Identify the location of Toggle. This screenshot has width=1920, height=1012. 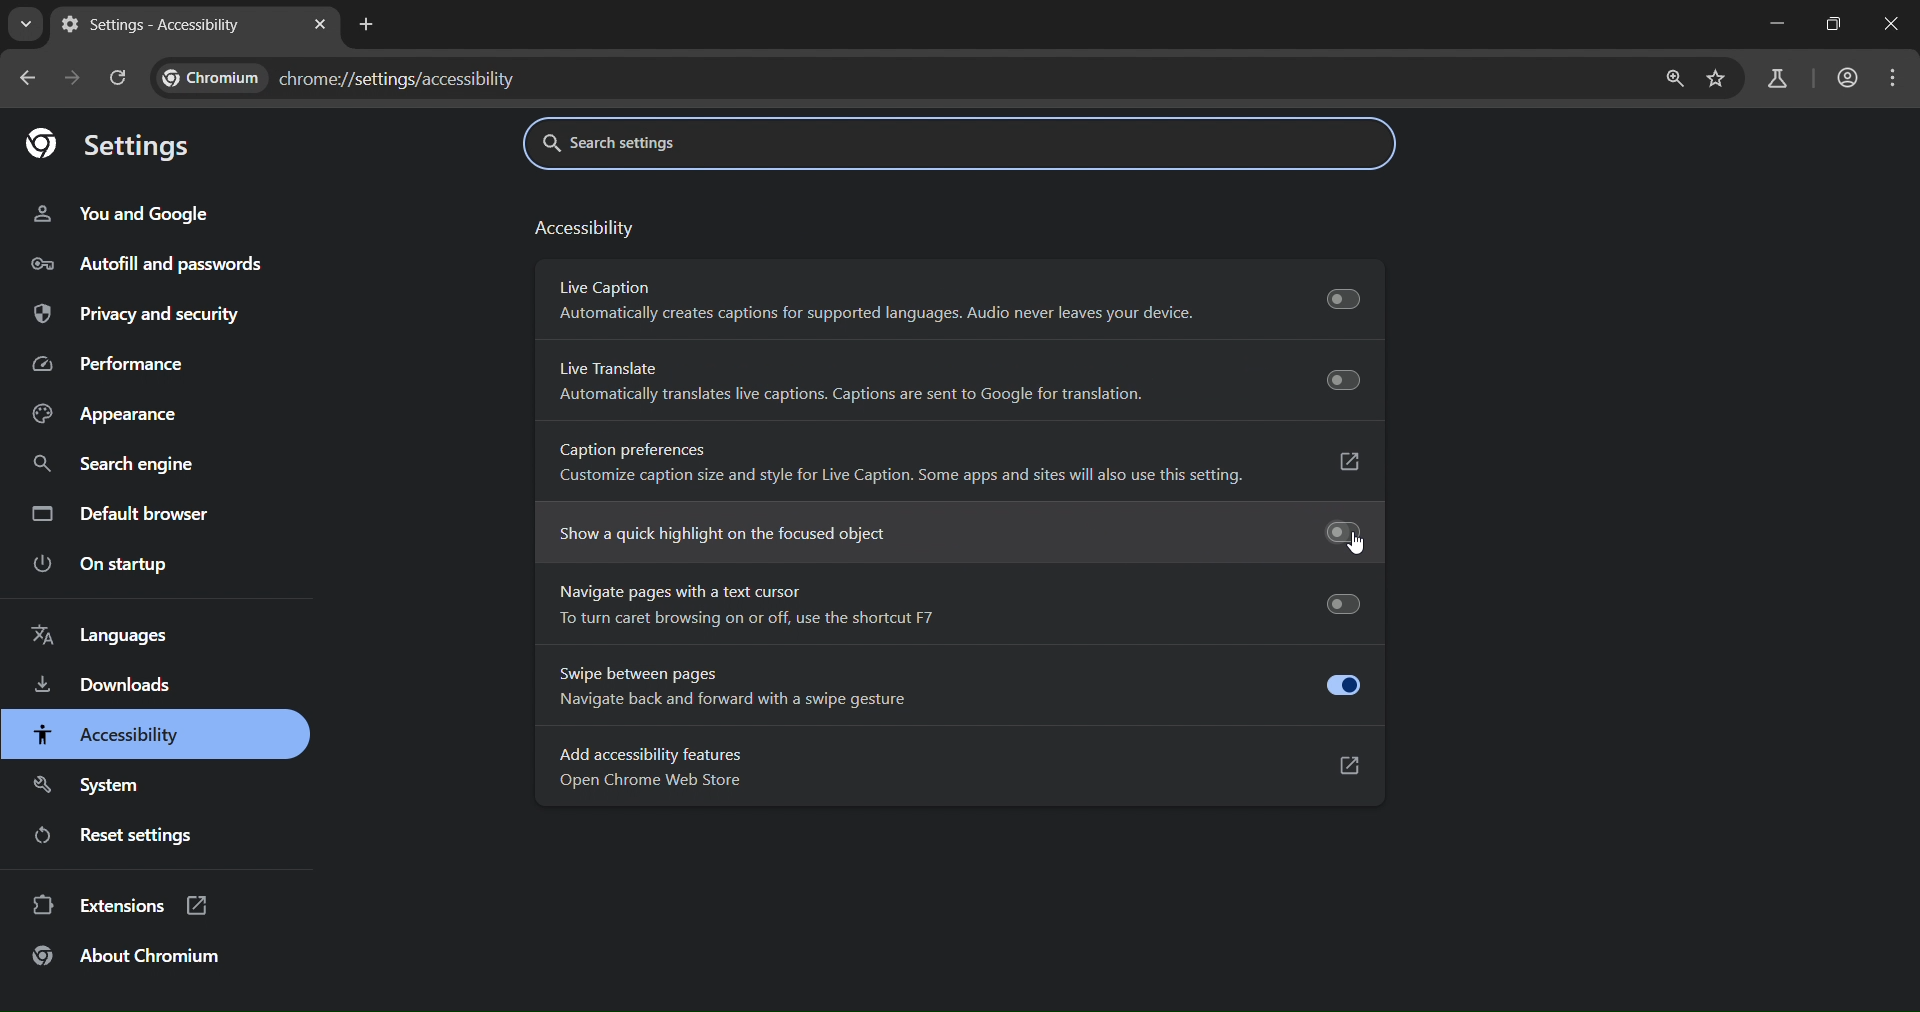
(1343, 380).